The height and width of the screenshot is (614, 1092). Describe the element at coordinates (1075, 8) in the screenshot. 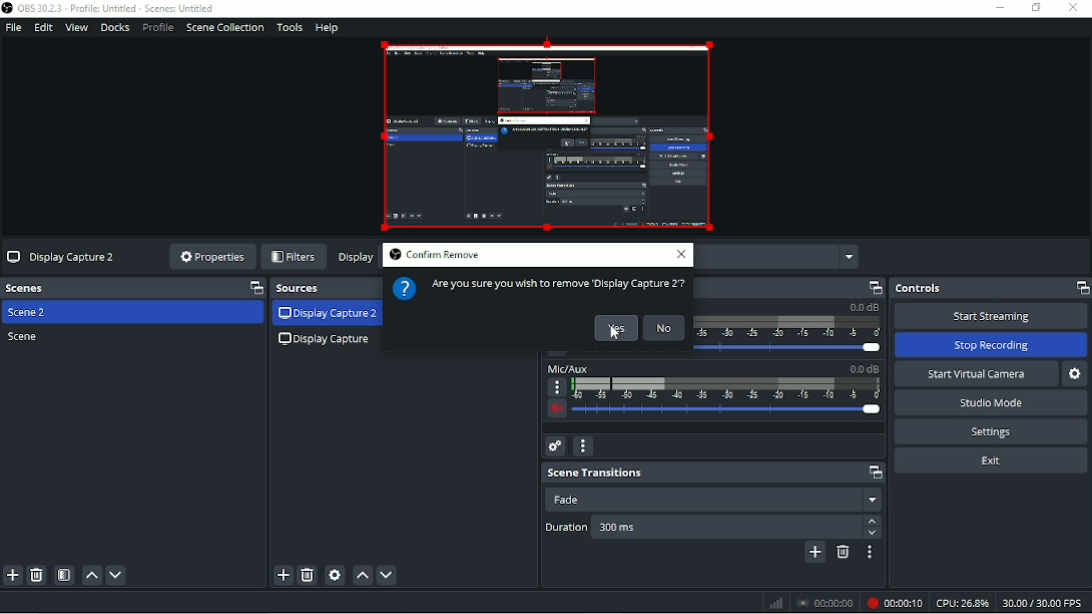

I see `Close` at that location.